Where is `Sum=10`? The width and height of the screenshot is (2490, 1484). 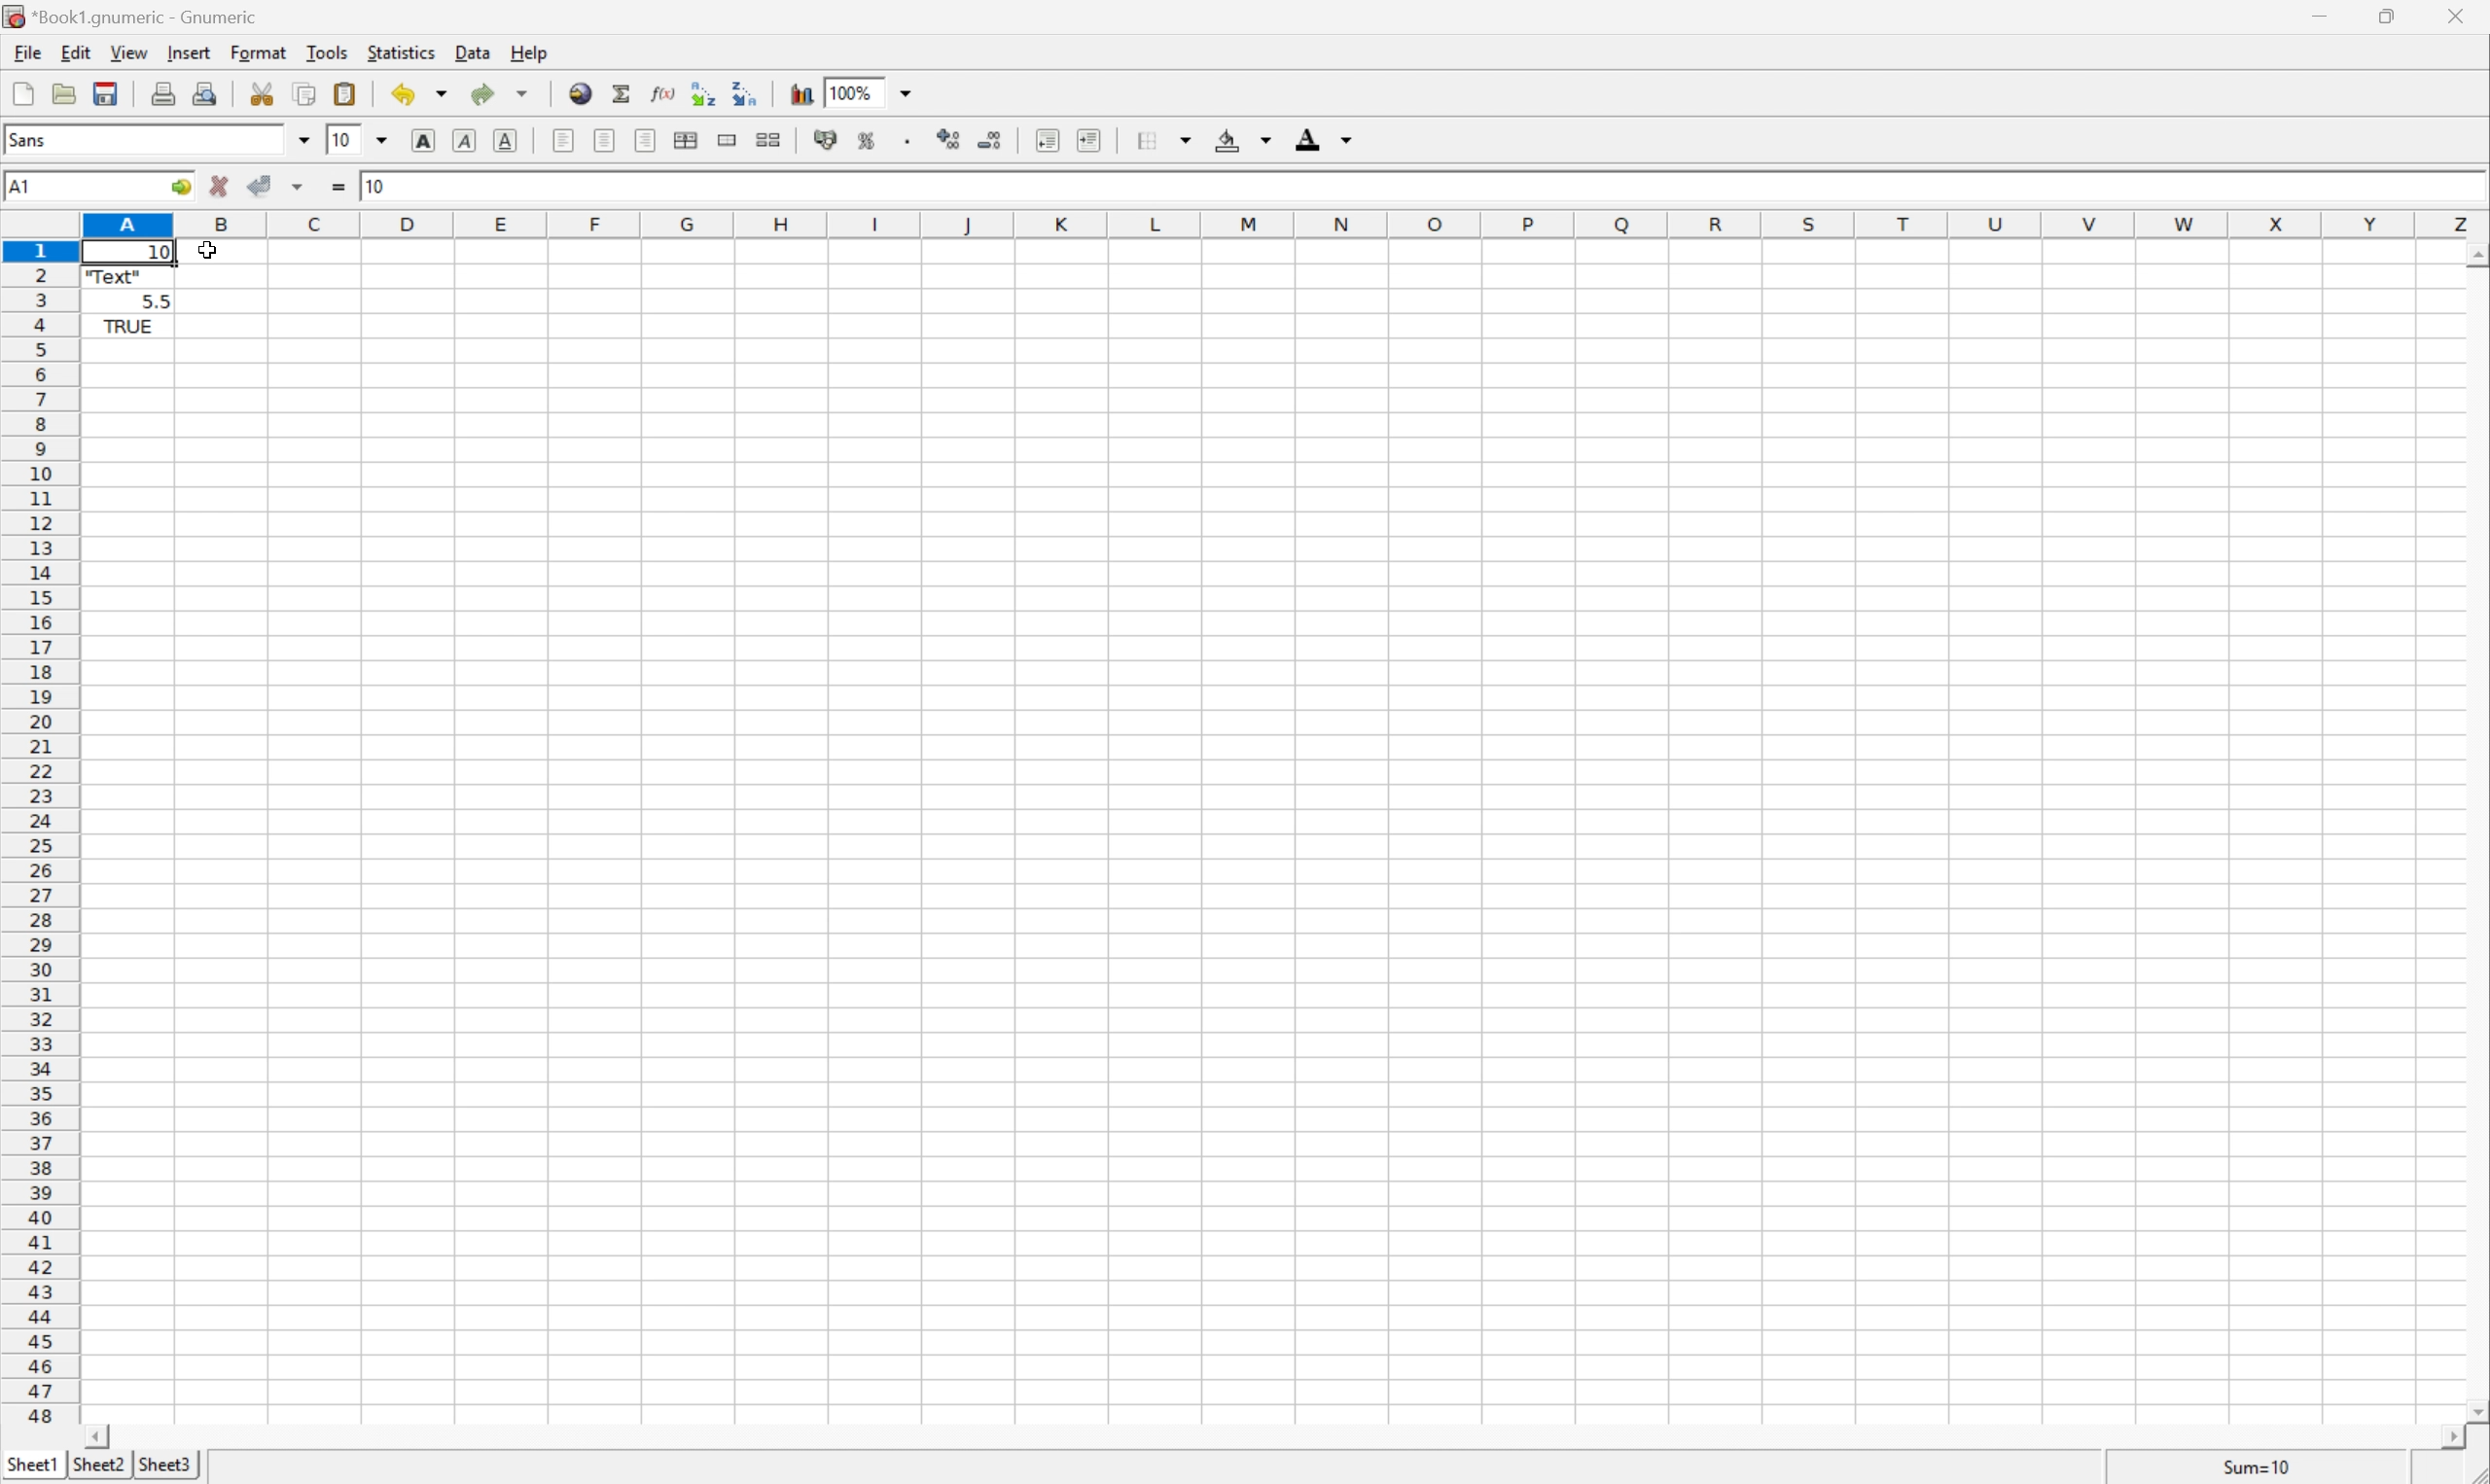 Sum=10 is located at coordinates (2254, 1464).